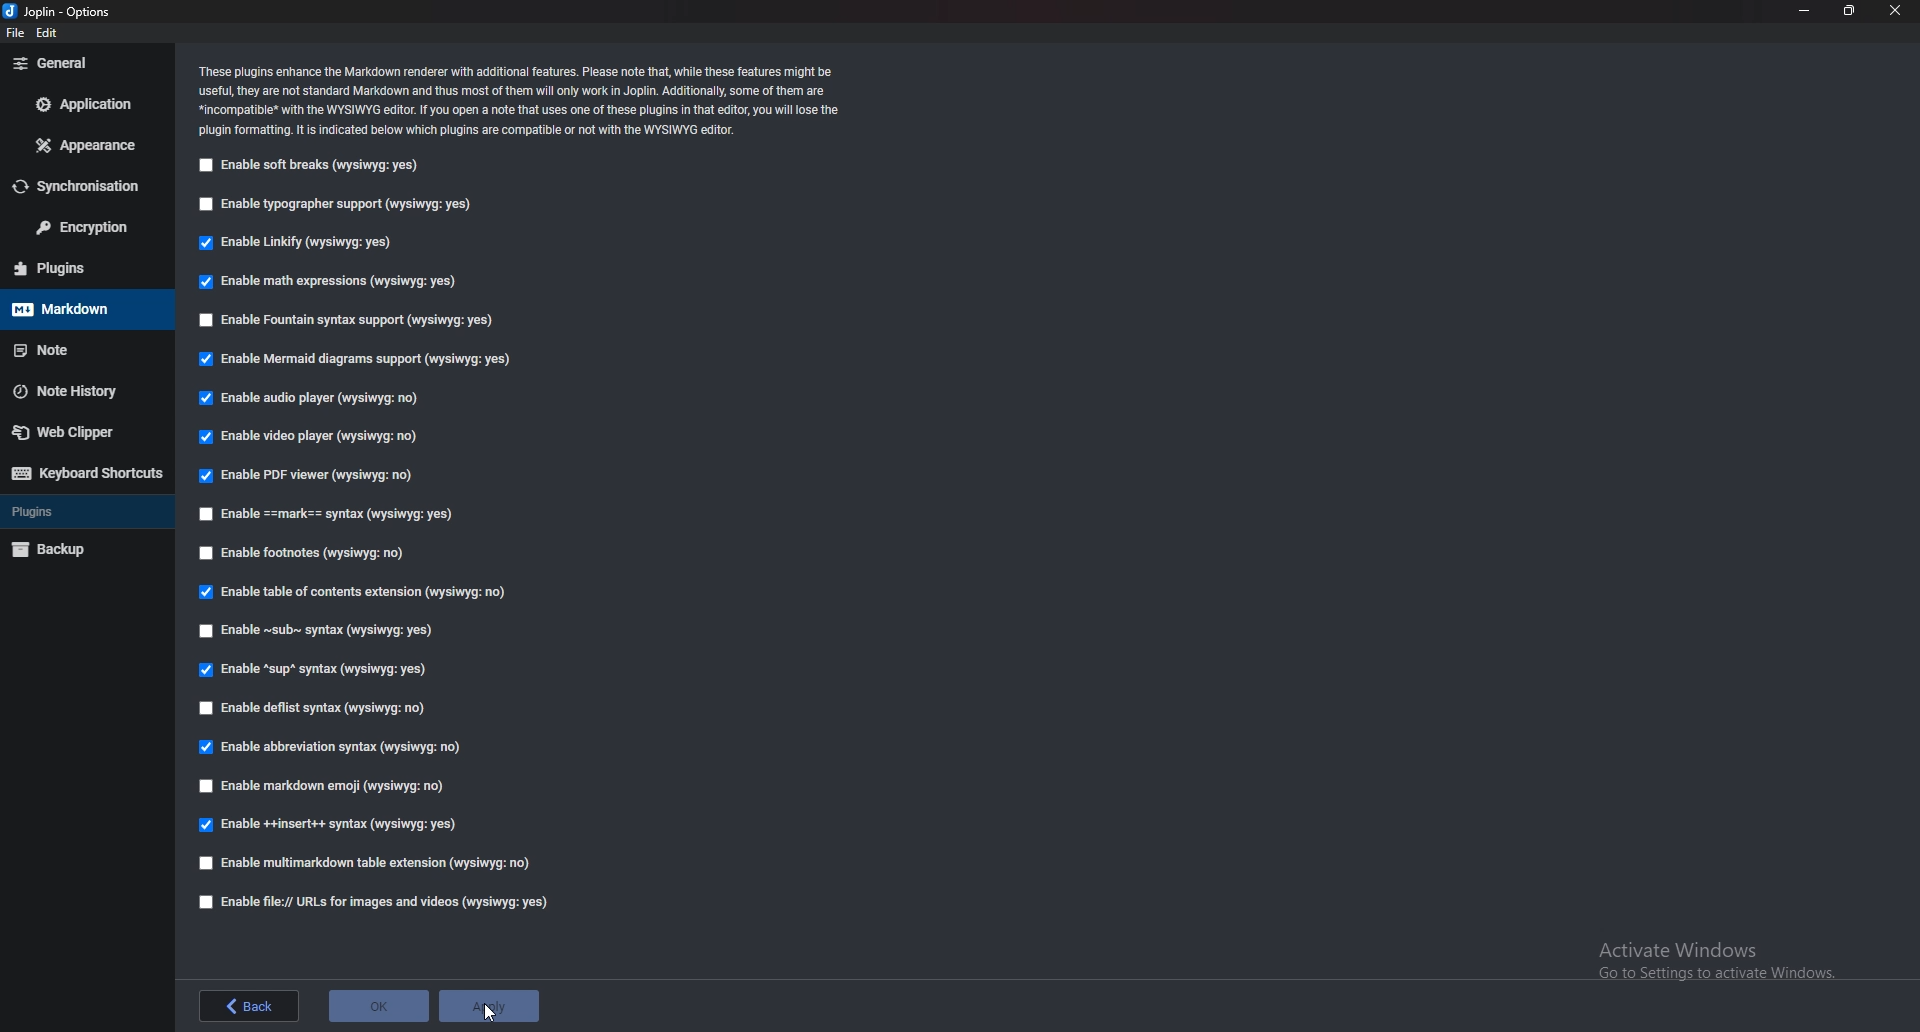 The width and height of the screenshot is (1920, 1032). What do you see at coordinates (86, 144) in the screenshot?
I see `Appearance` at bounding box center [86, 144].